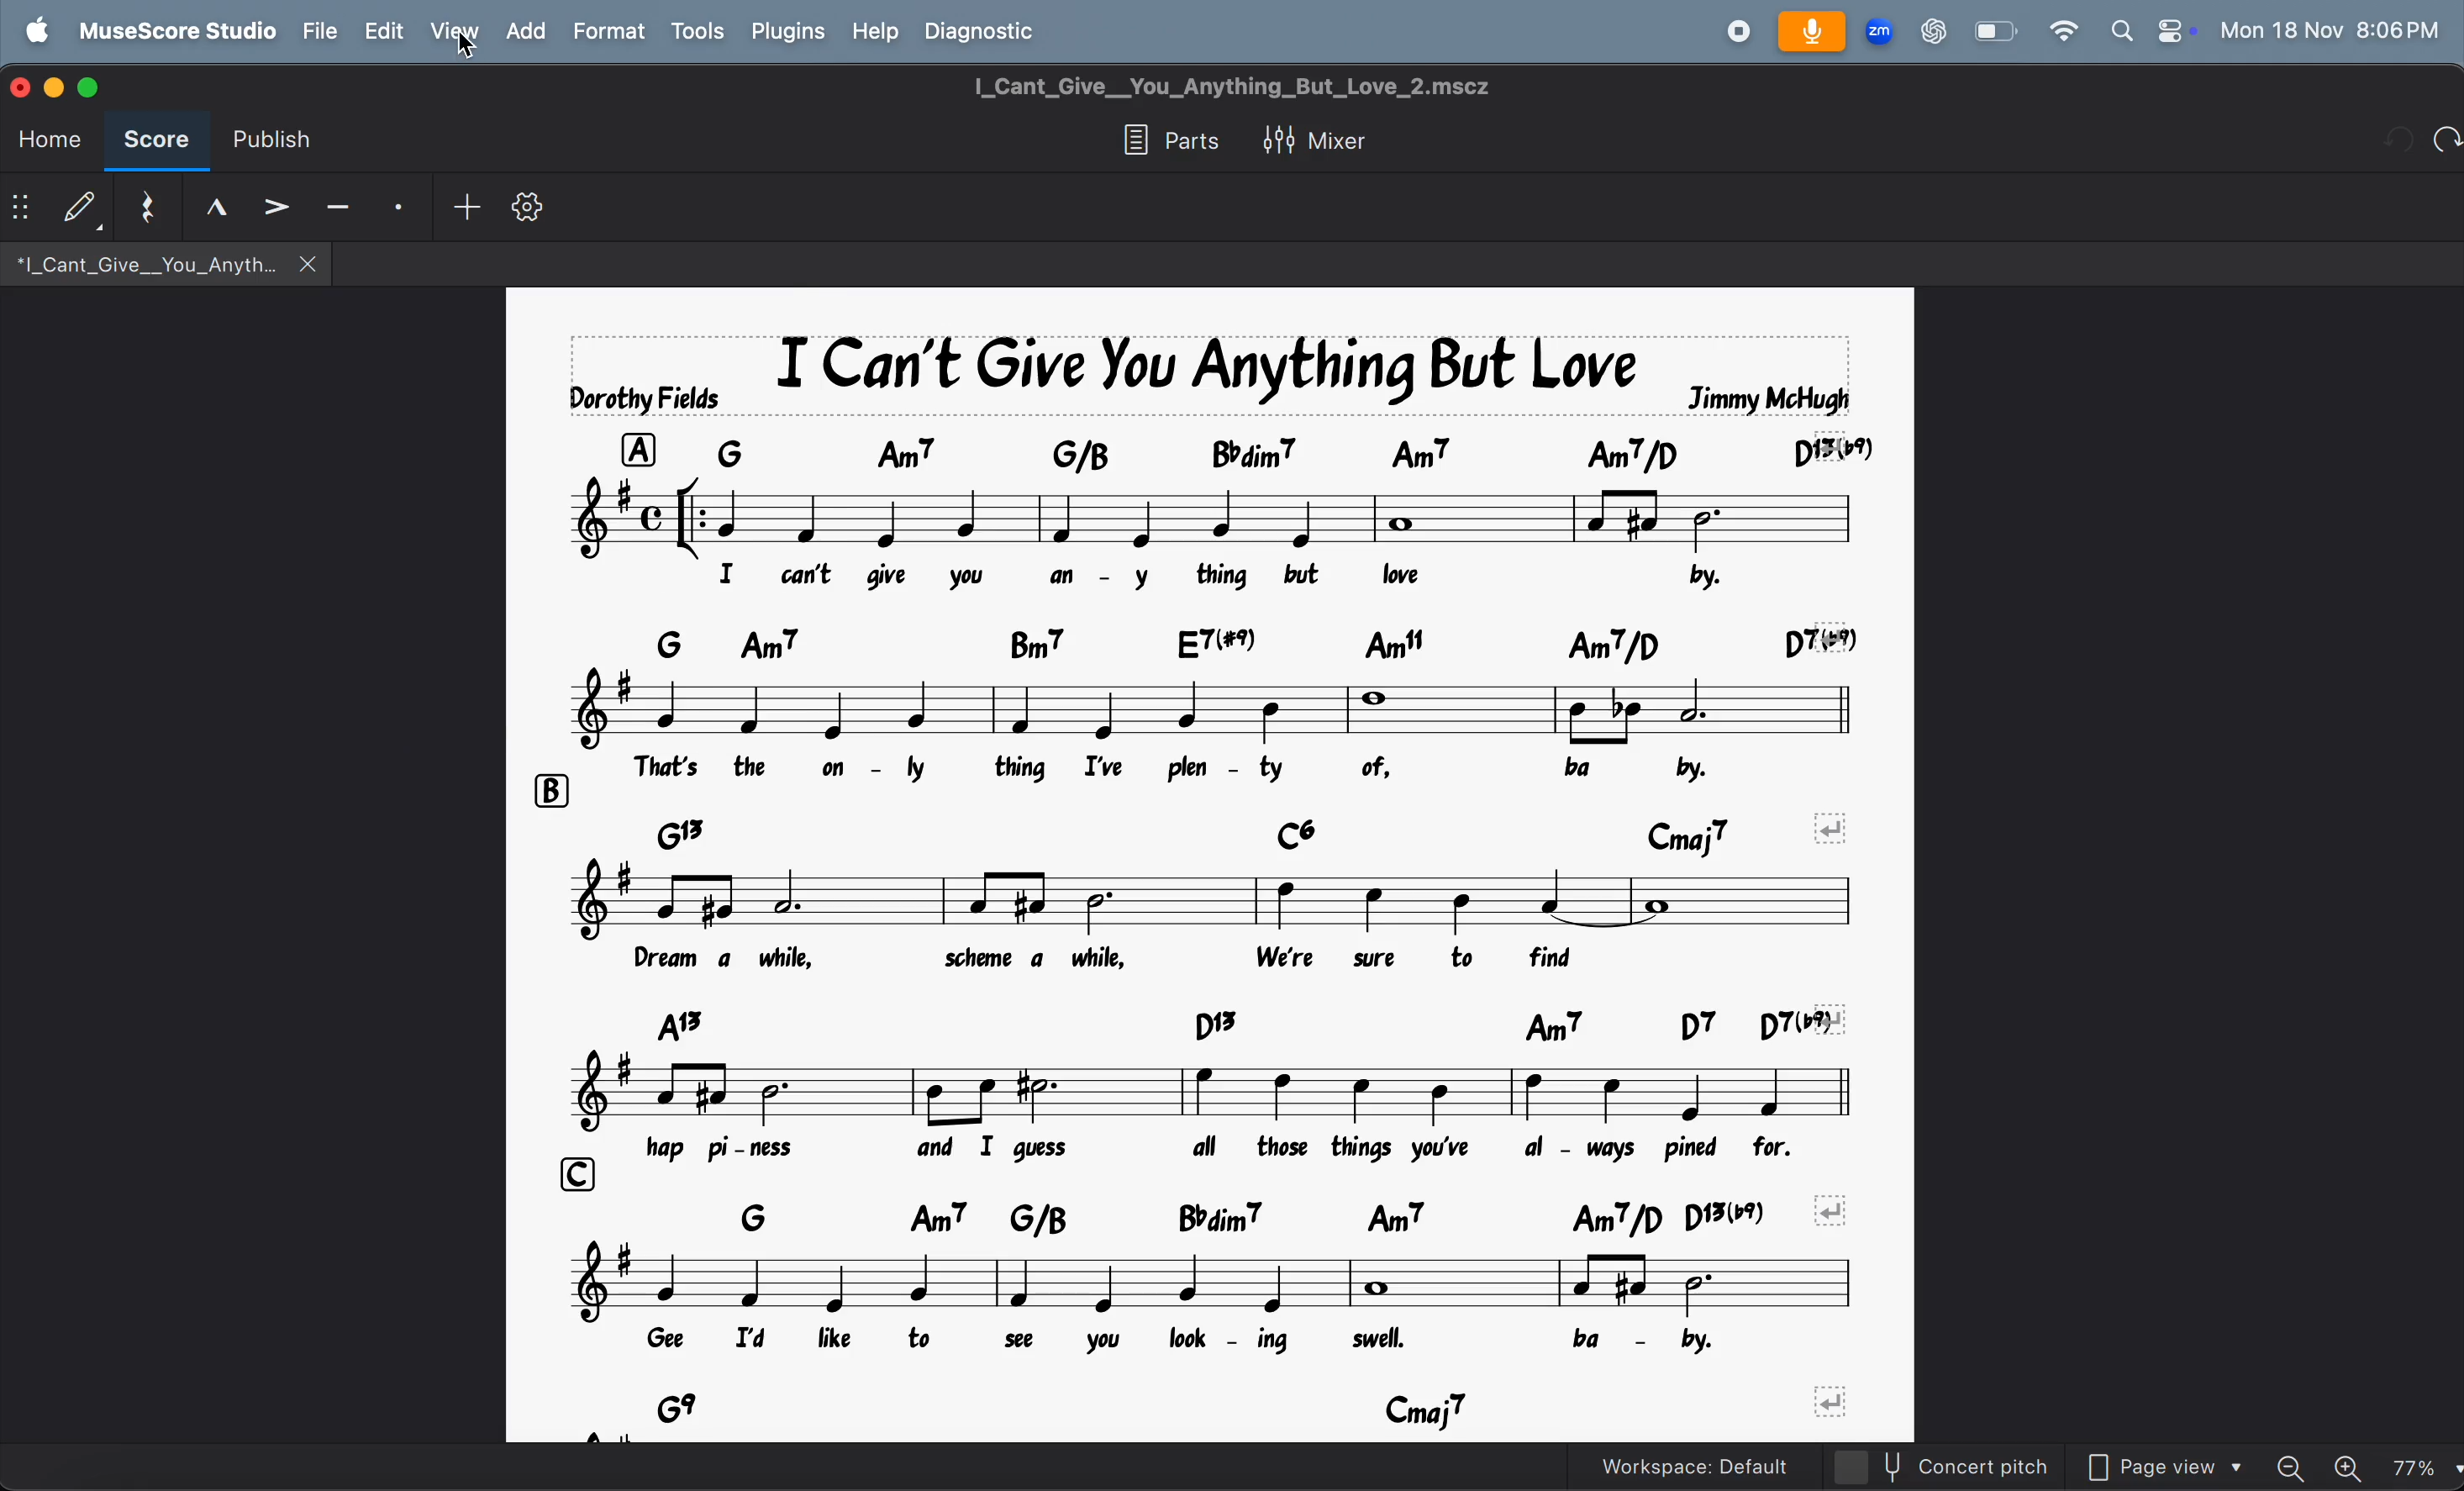 Image resolution: width=2464 pixels, height=1491 pixels. I want to click on zoom, so click(1881, 28).